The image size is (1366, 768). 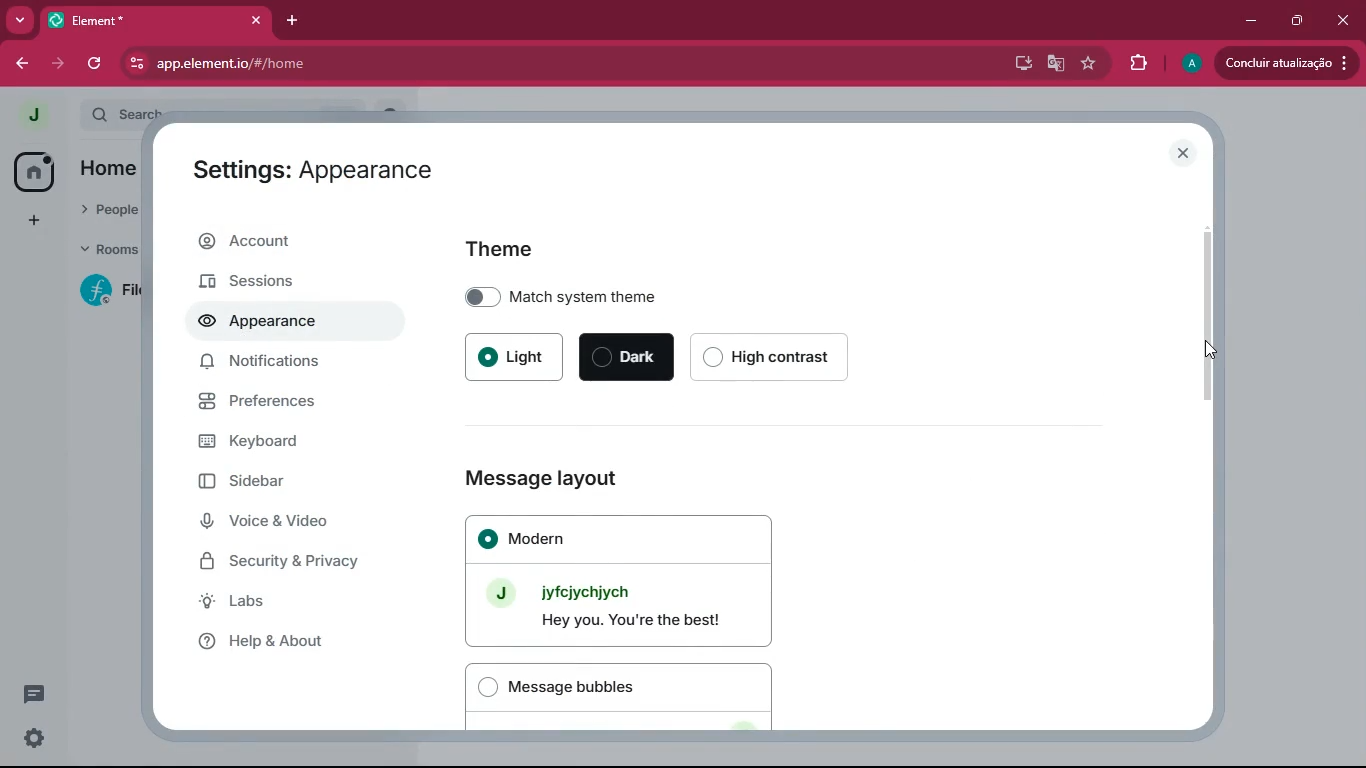 I want to click on room, so click(x=105, y=291).